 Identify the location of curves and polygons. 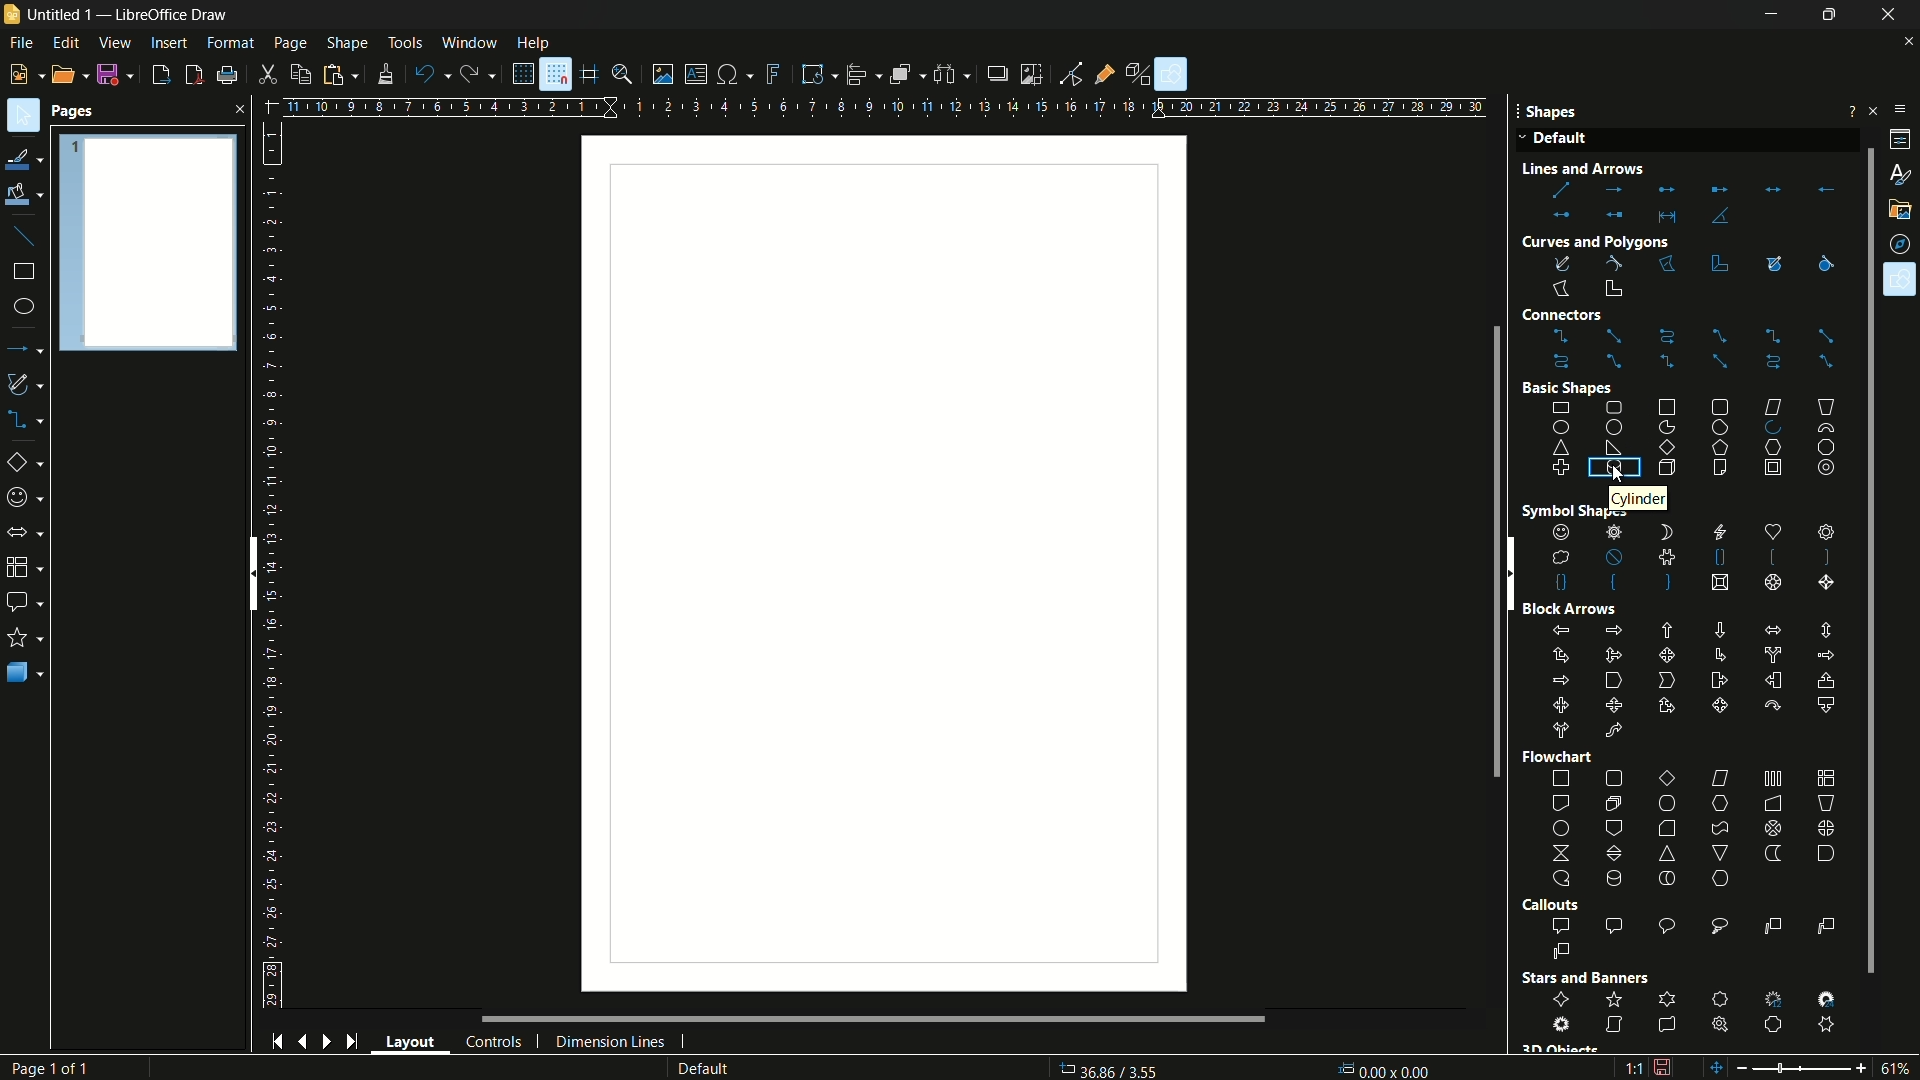
(28, 385).